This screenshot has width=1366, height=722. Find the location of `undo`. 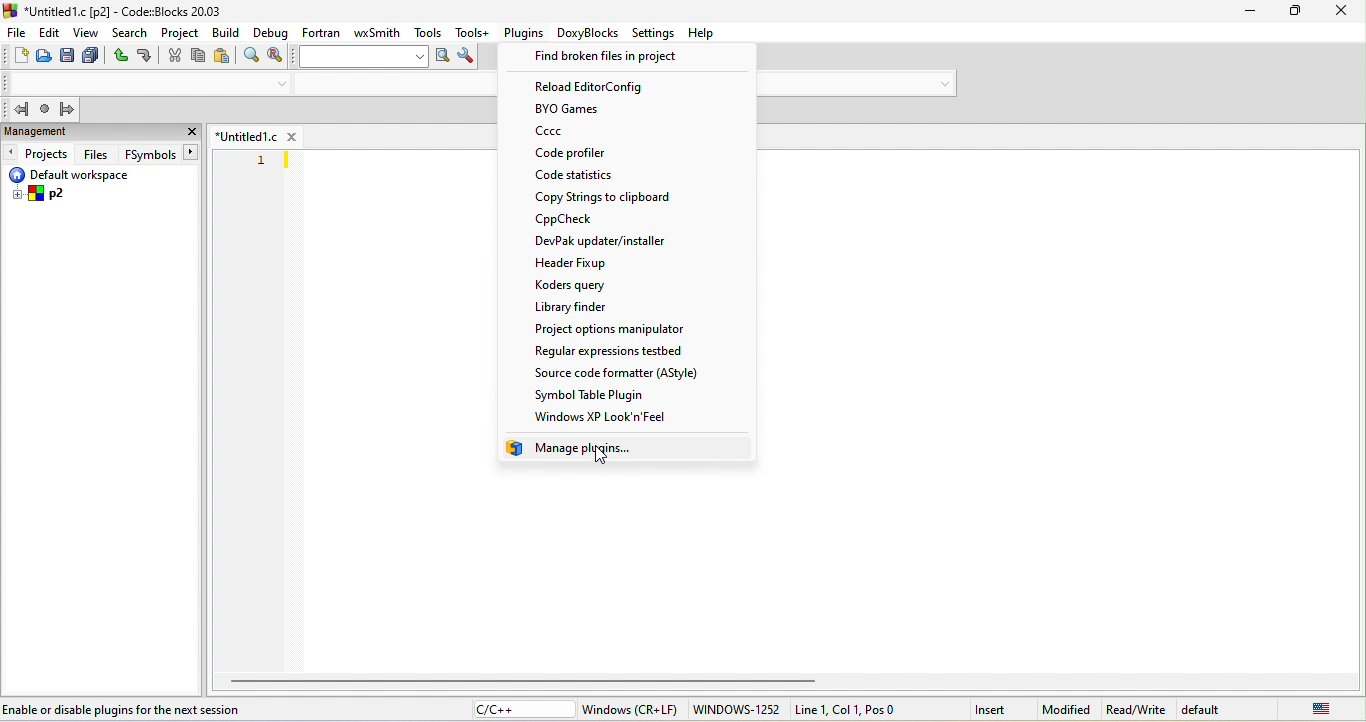

undo is located at coordinates (121, 55).